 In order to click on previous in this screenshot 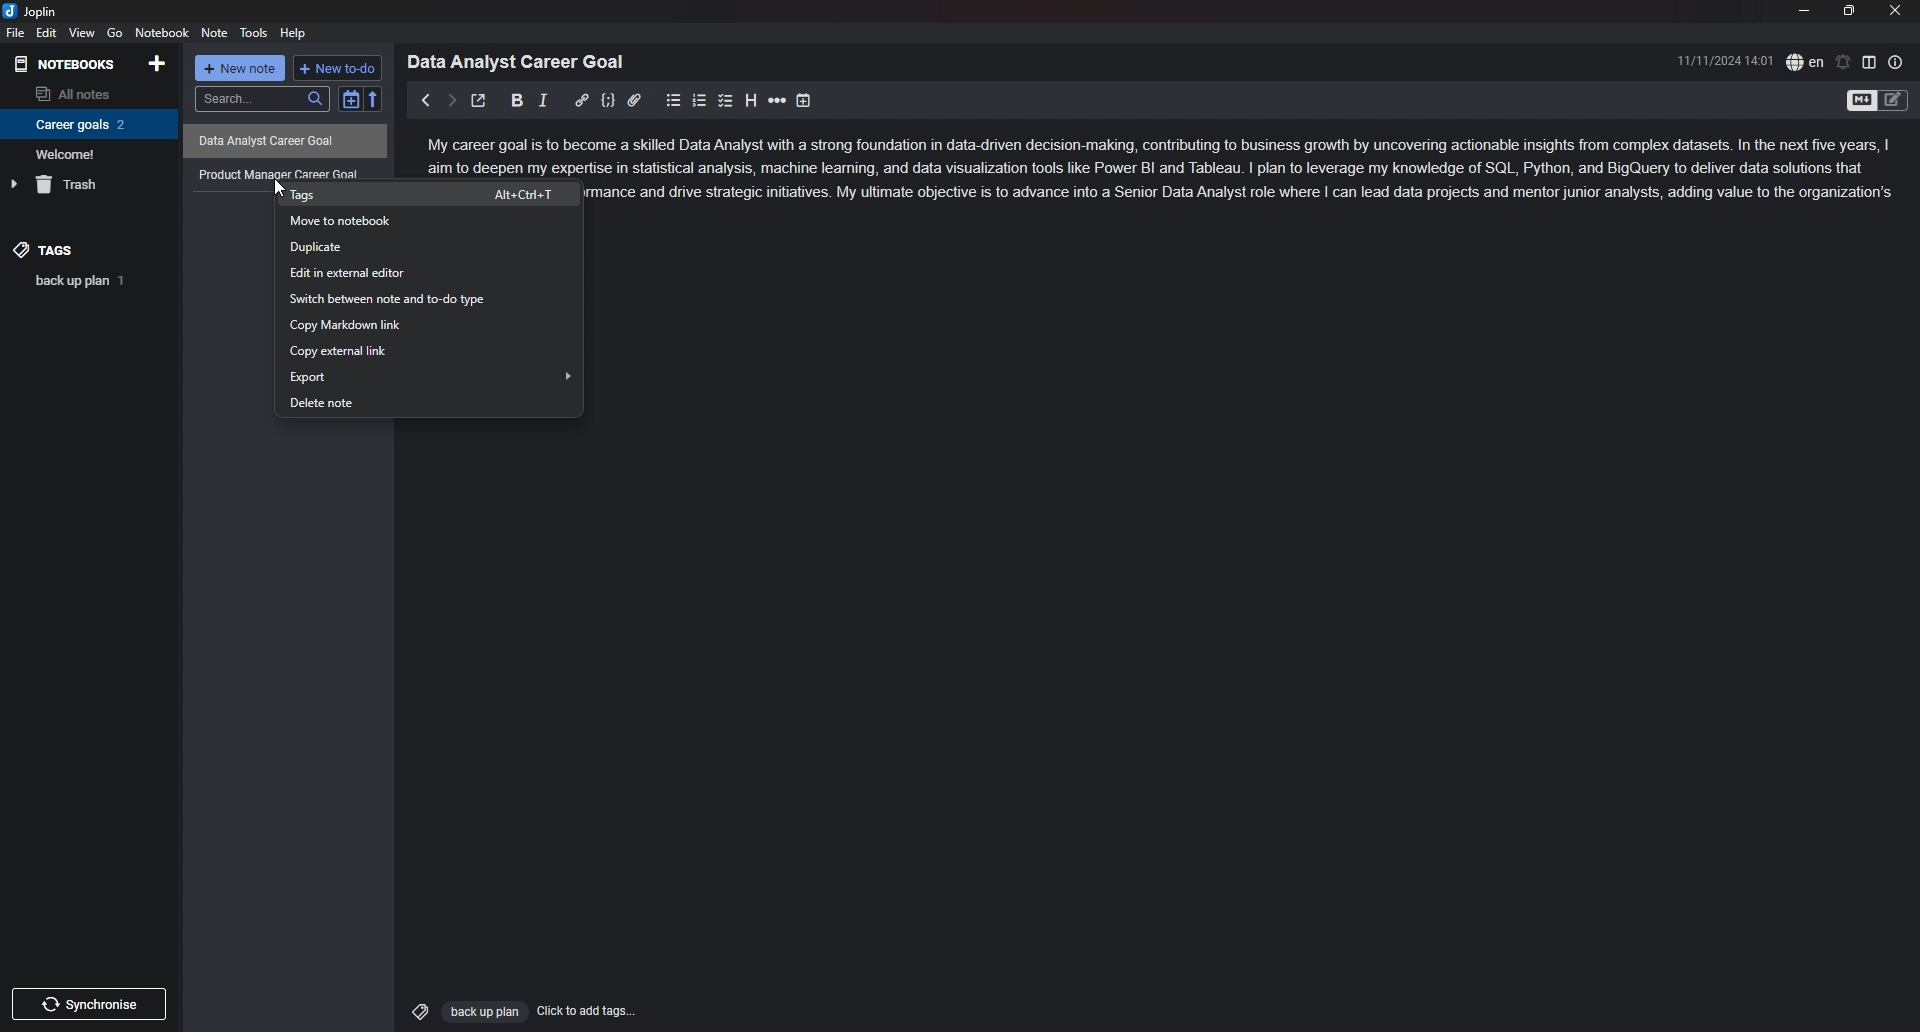, I will do `click(424, 100)`.